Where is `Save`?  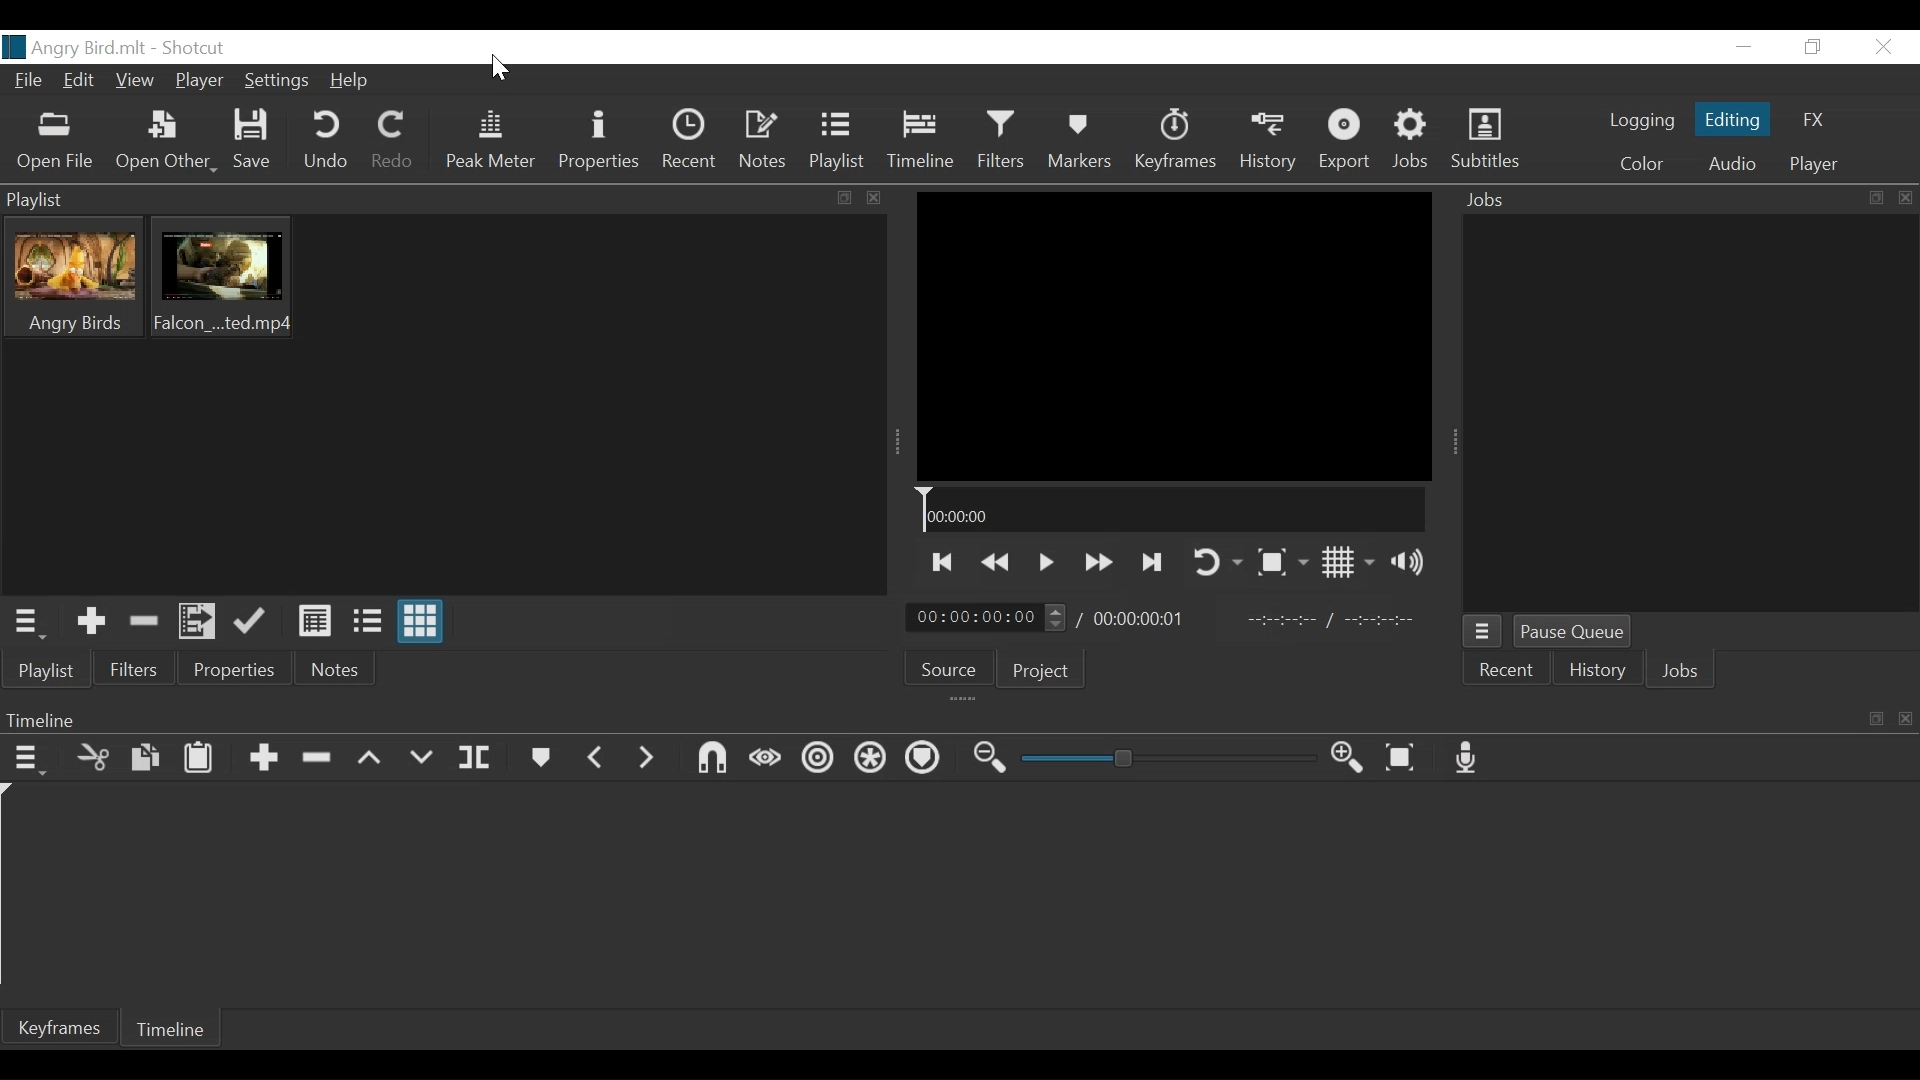 Save is located at coordinates (253, 140).